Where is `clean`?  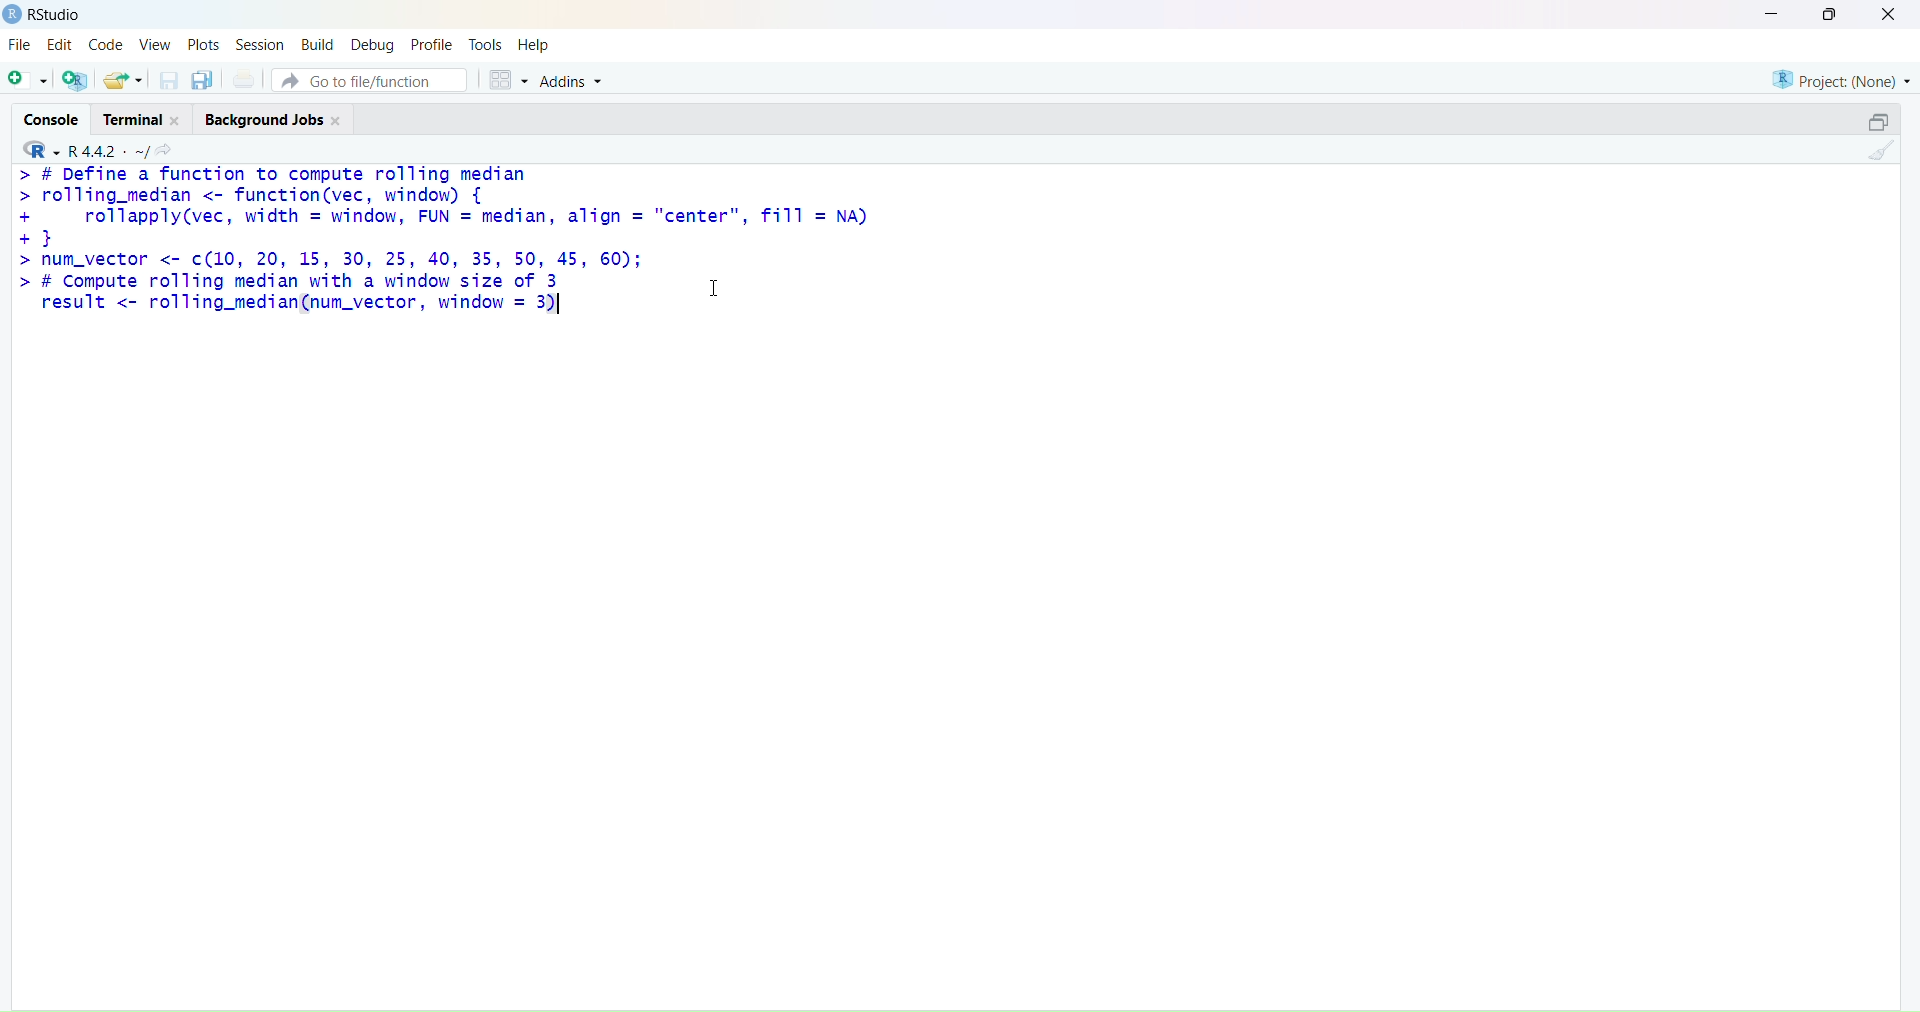
clean is located at coordinates (1881, 150).